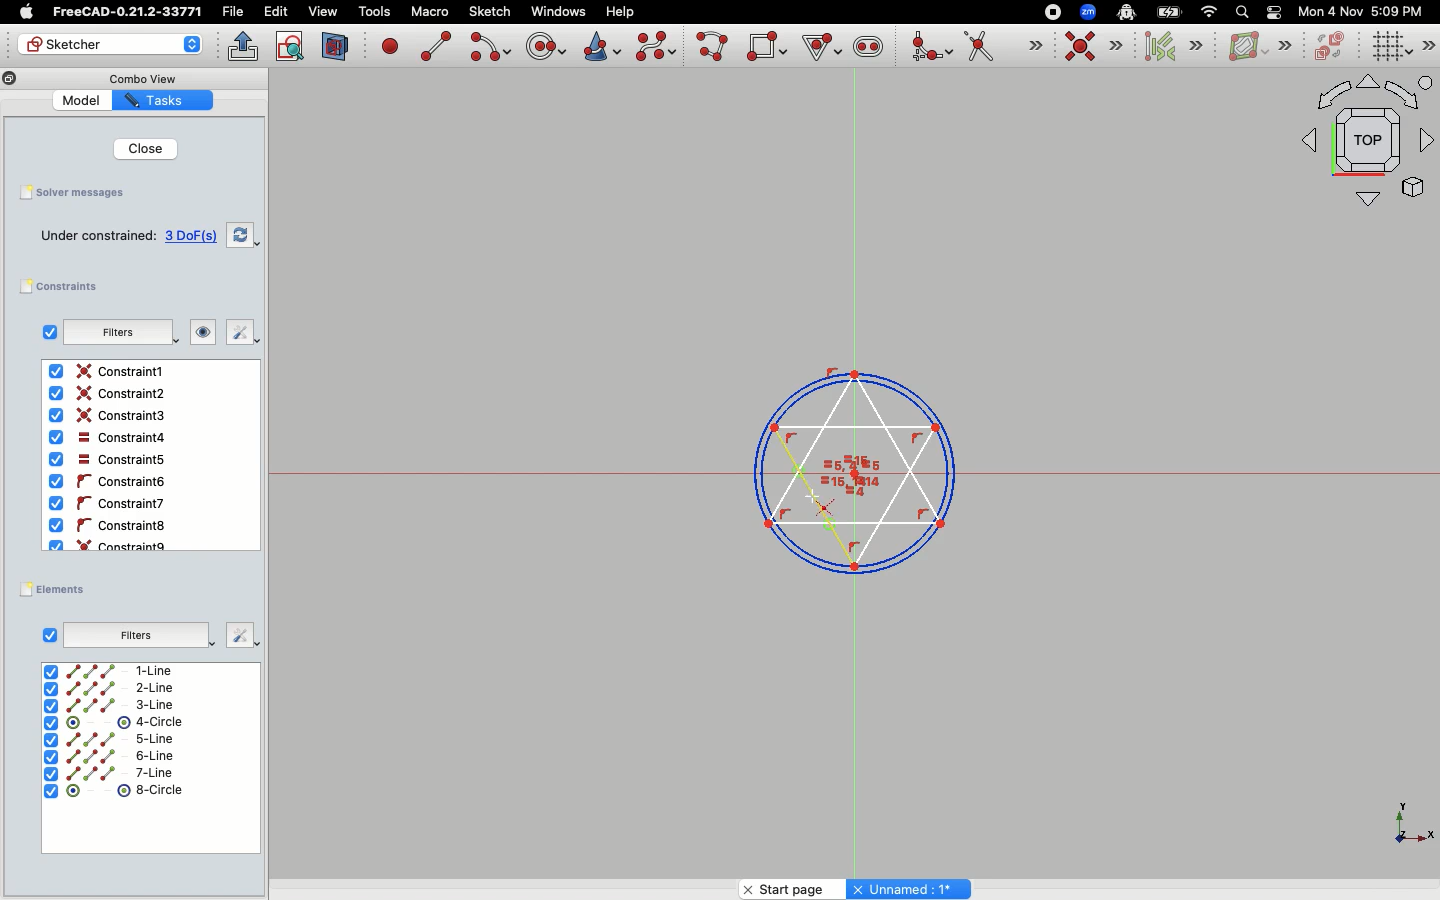  Describe the element at coordinates (240, 333) in the screenshot. I see `Fix` at that location.